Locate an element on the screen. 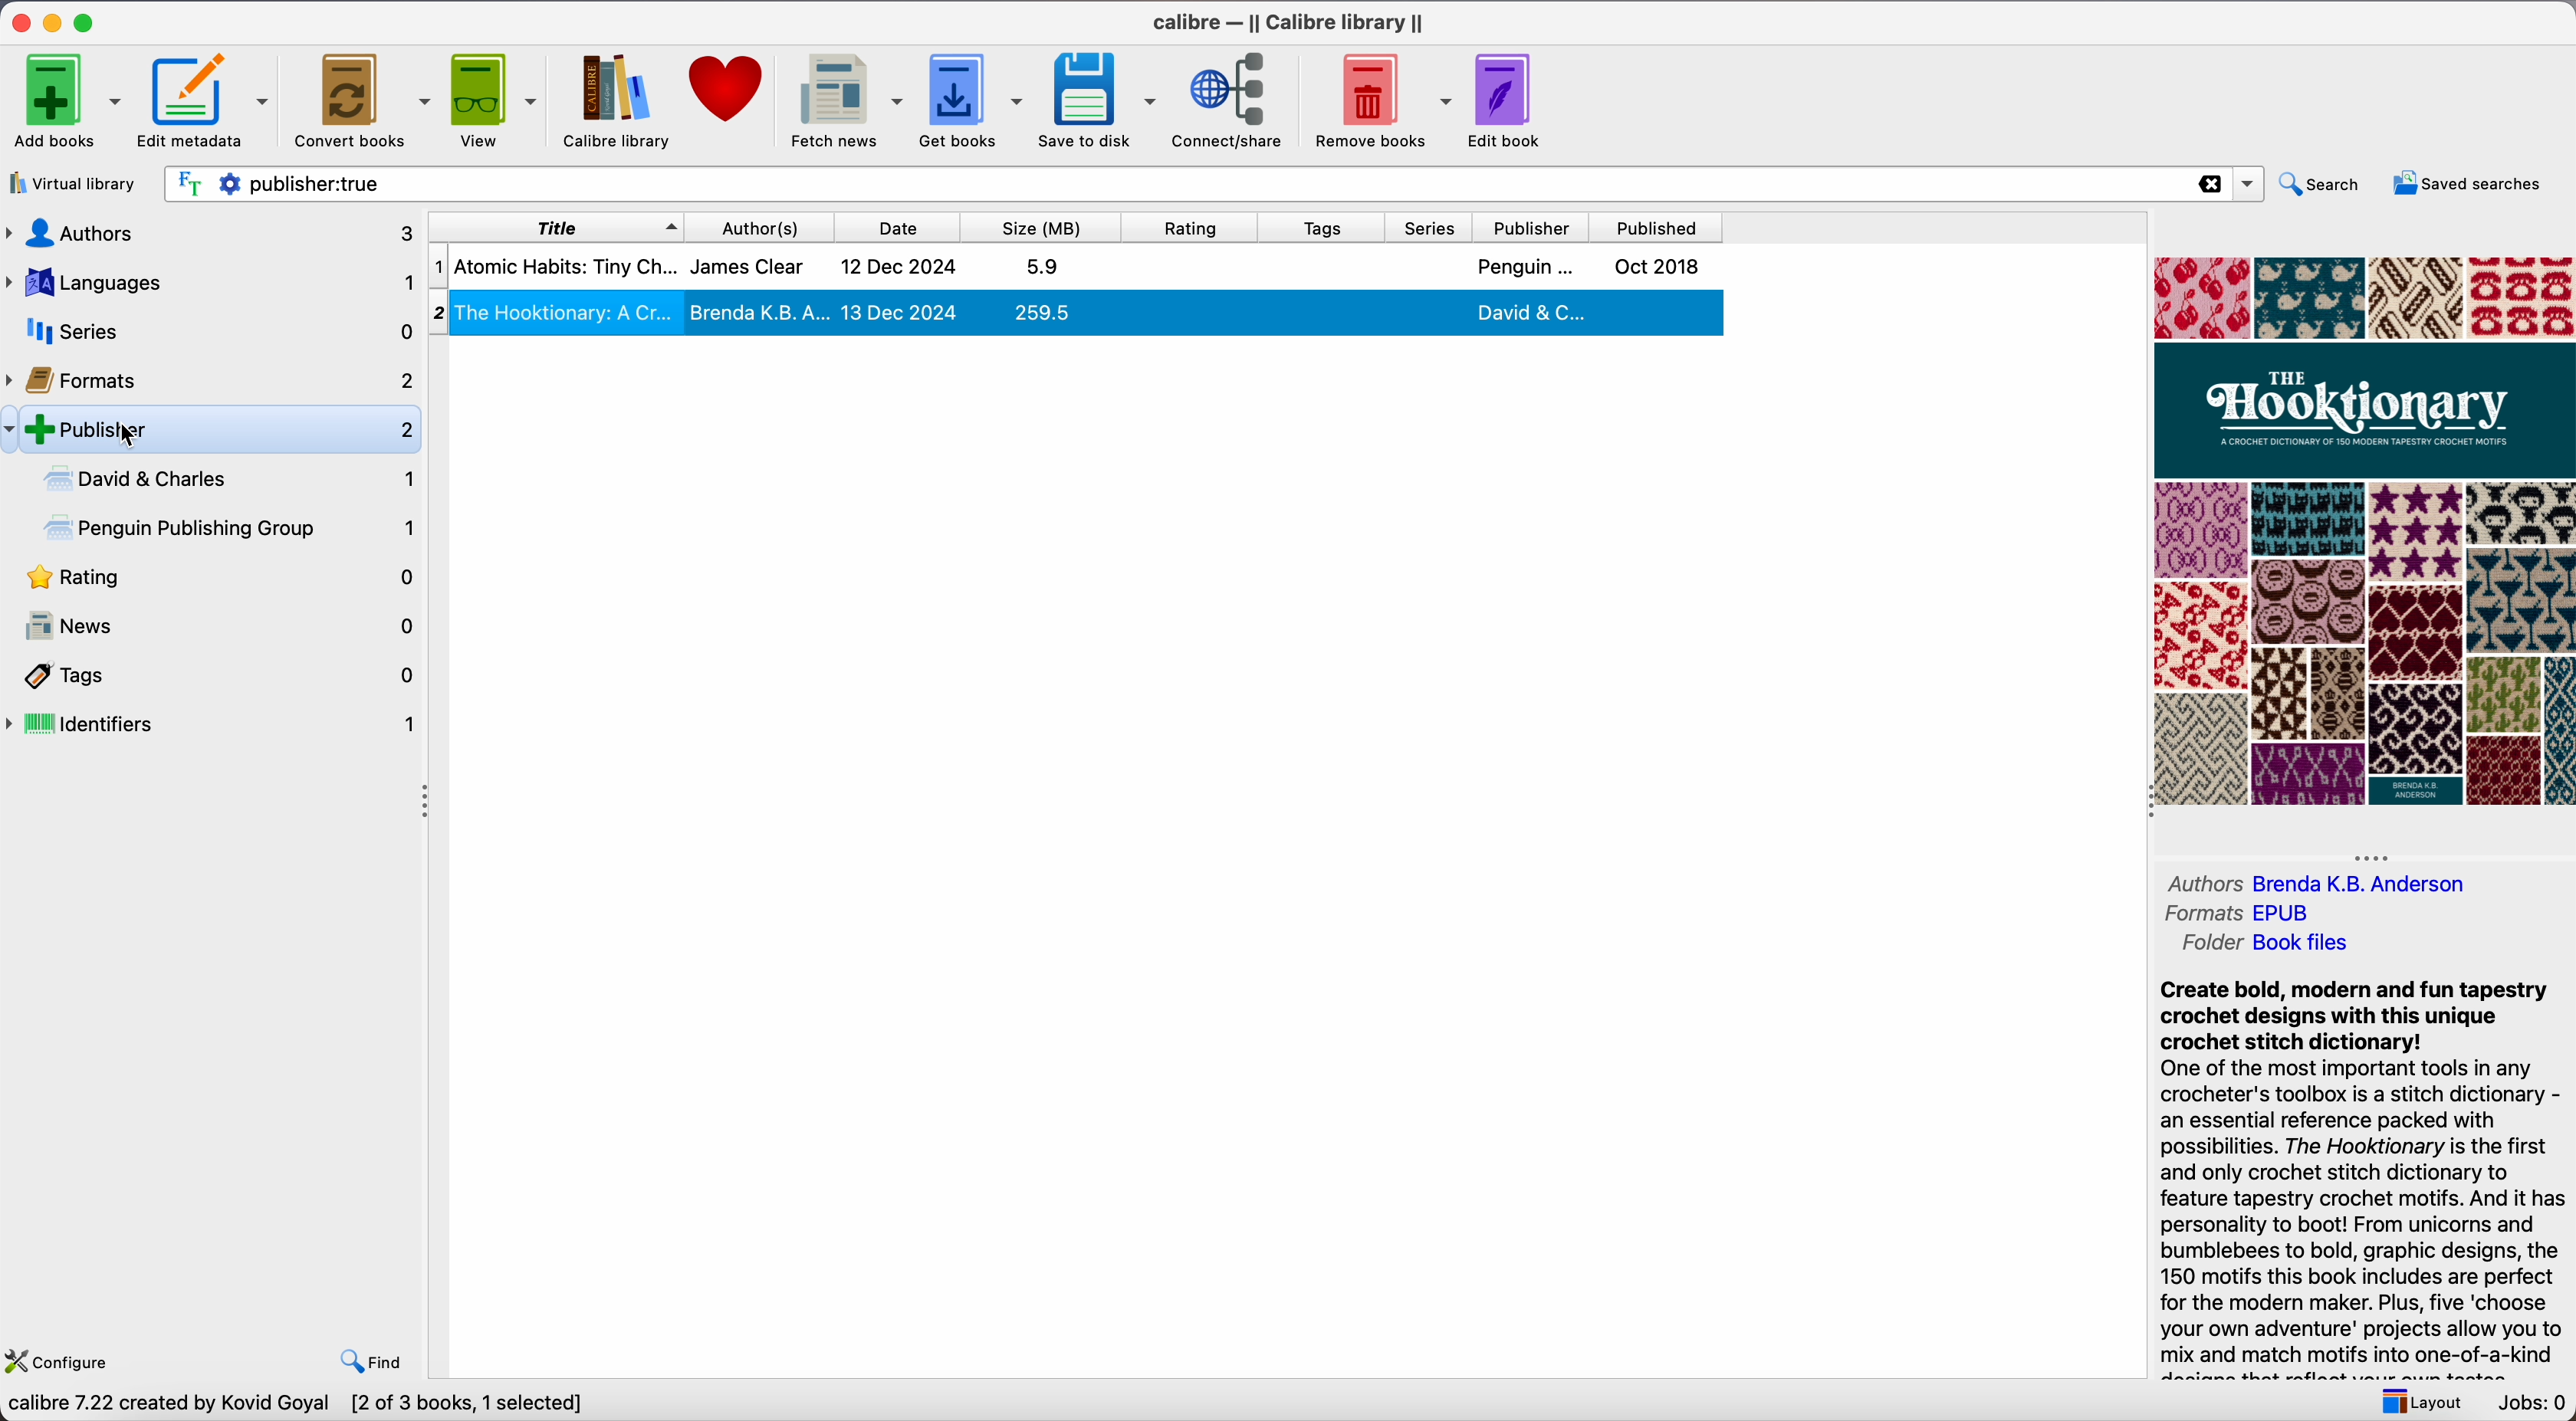  atomic habits is located at coordinates (1072, 267).